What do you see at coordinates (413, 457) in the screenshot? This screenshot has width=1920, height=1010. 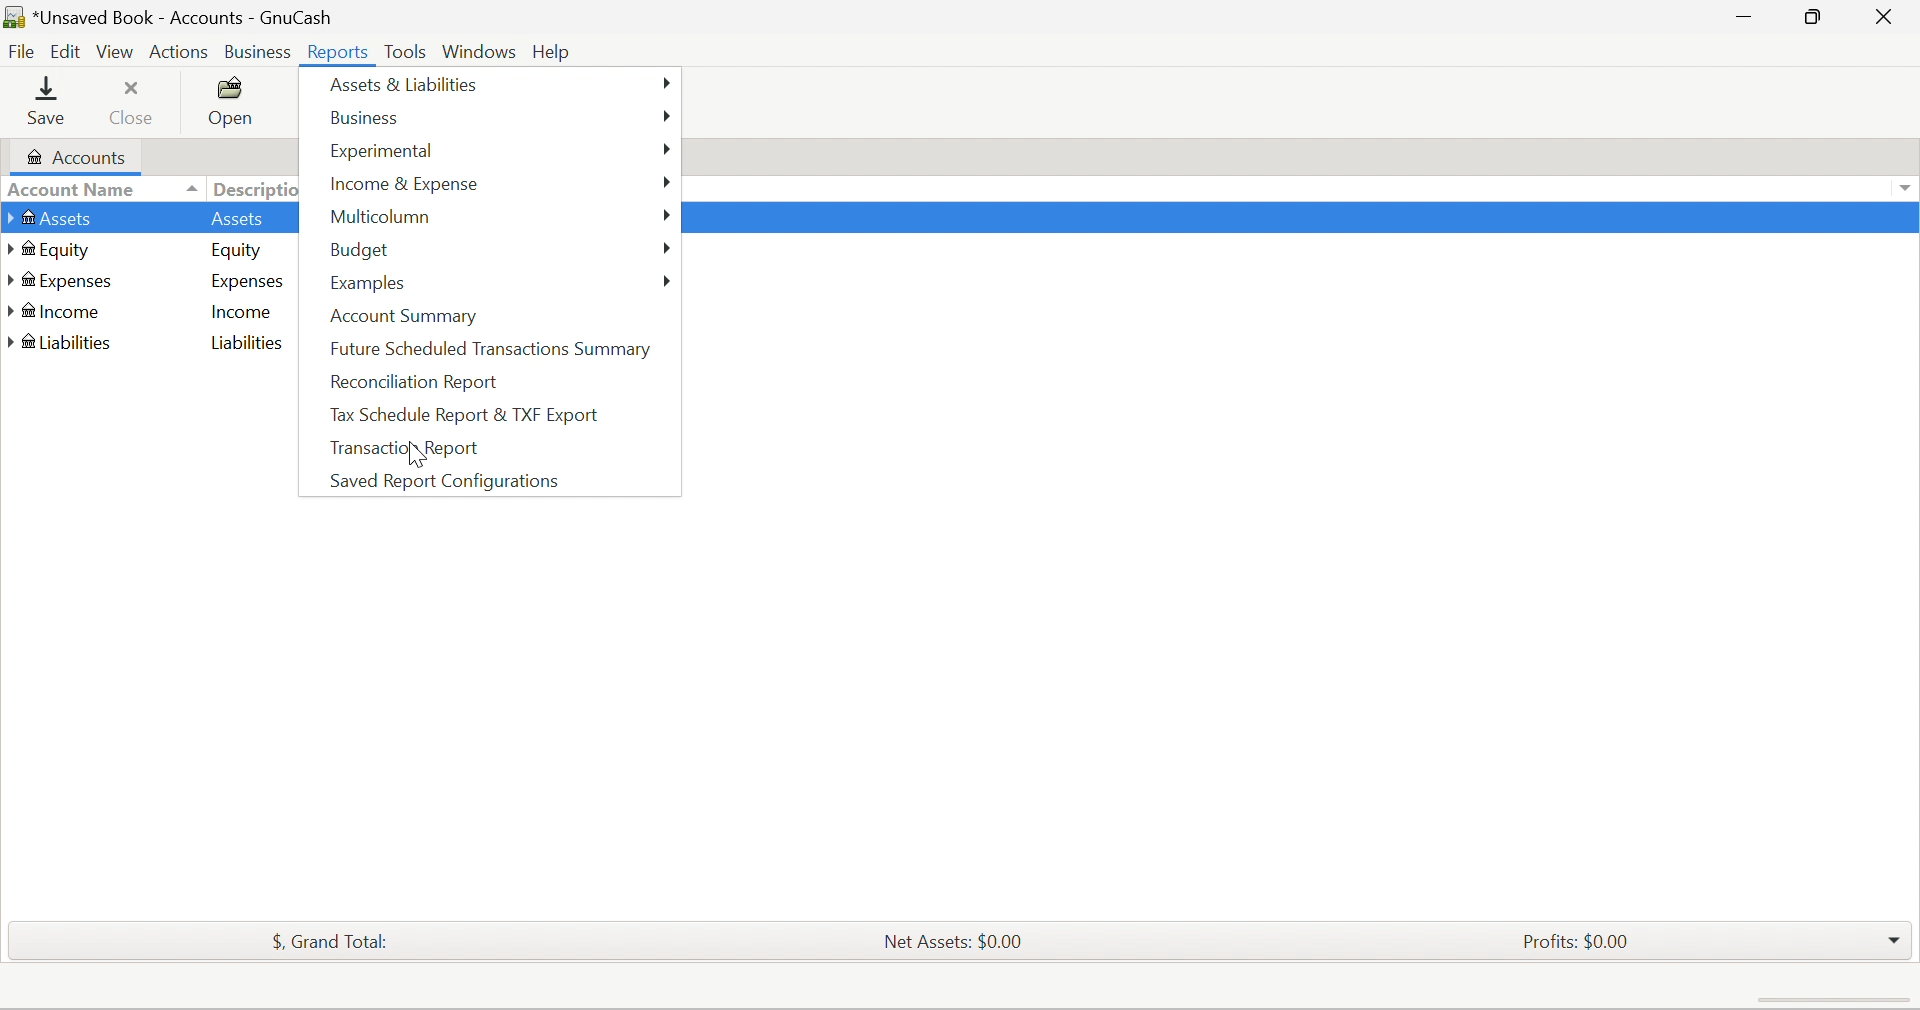 I see `cursor` at bounding box center [413, 457].